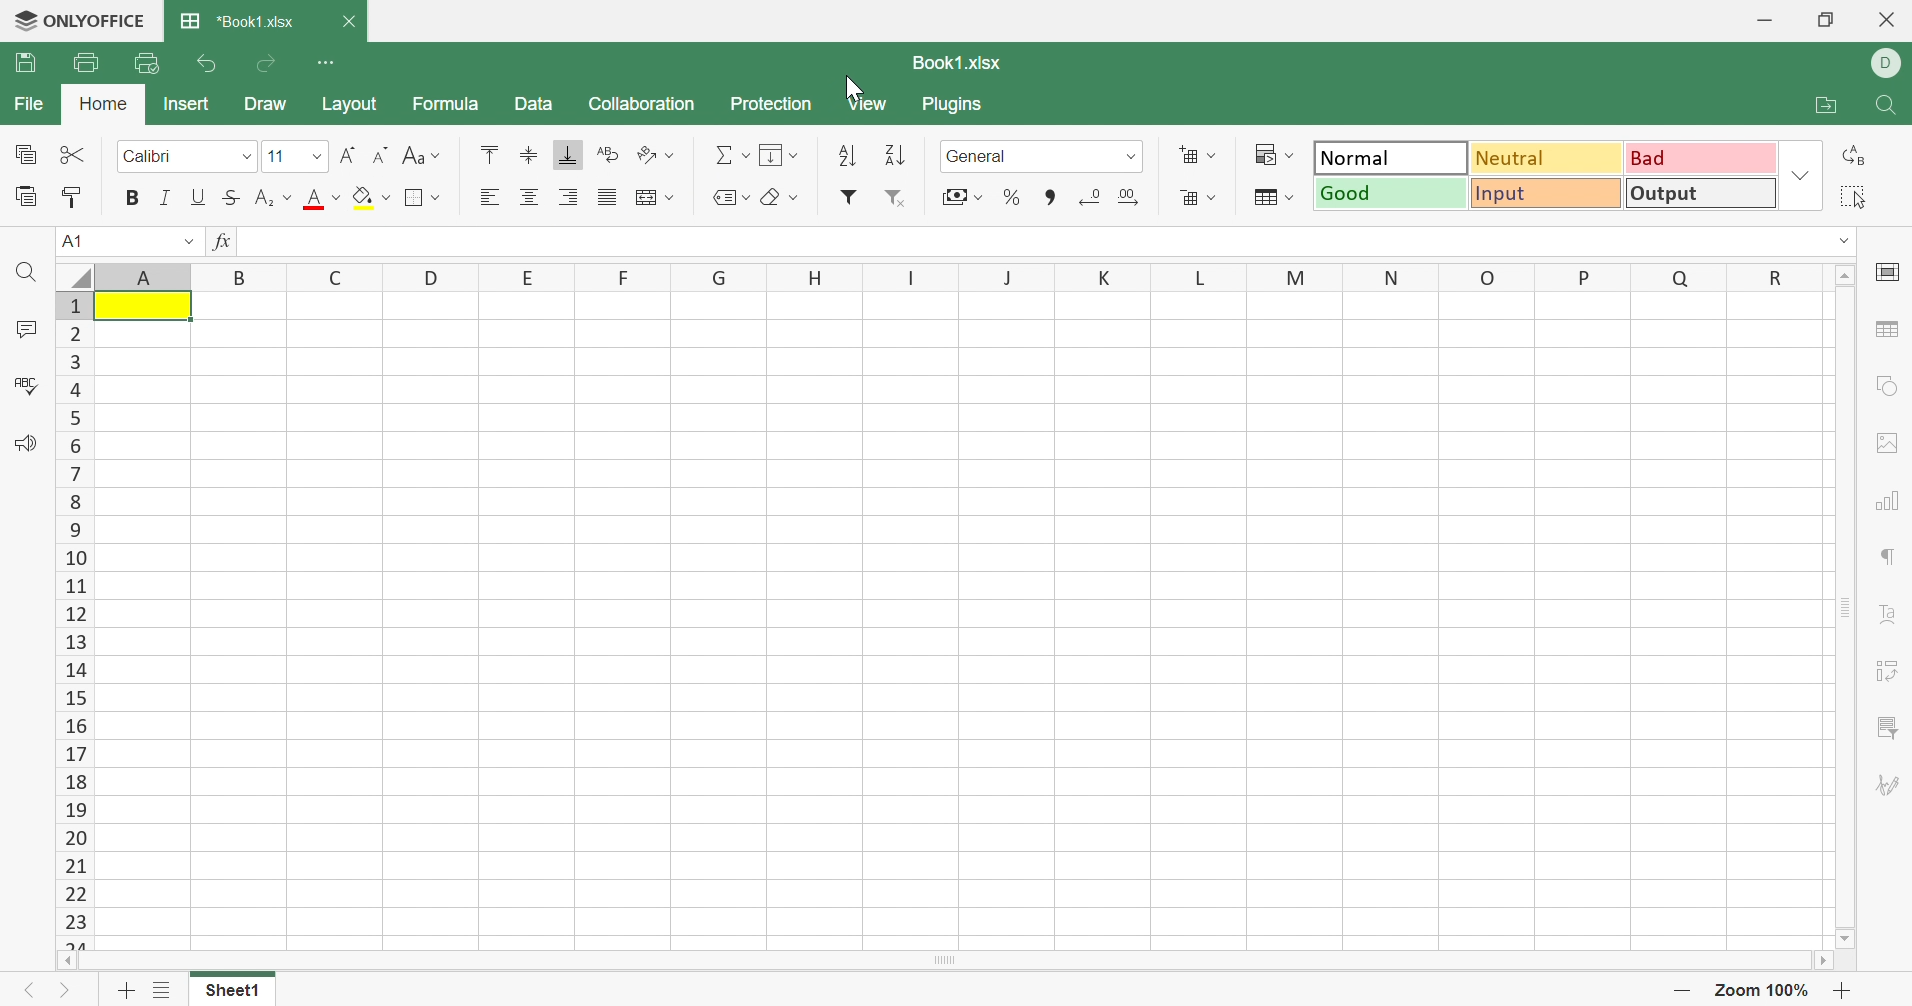 Image resolution: width=1912 pixels, height=1006 pixels. I want to click on Comments, so click(23, 328).